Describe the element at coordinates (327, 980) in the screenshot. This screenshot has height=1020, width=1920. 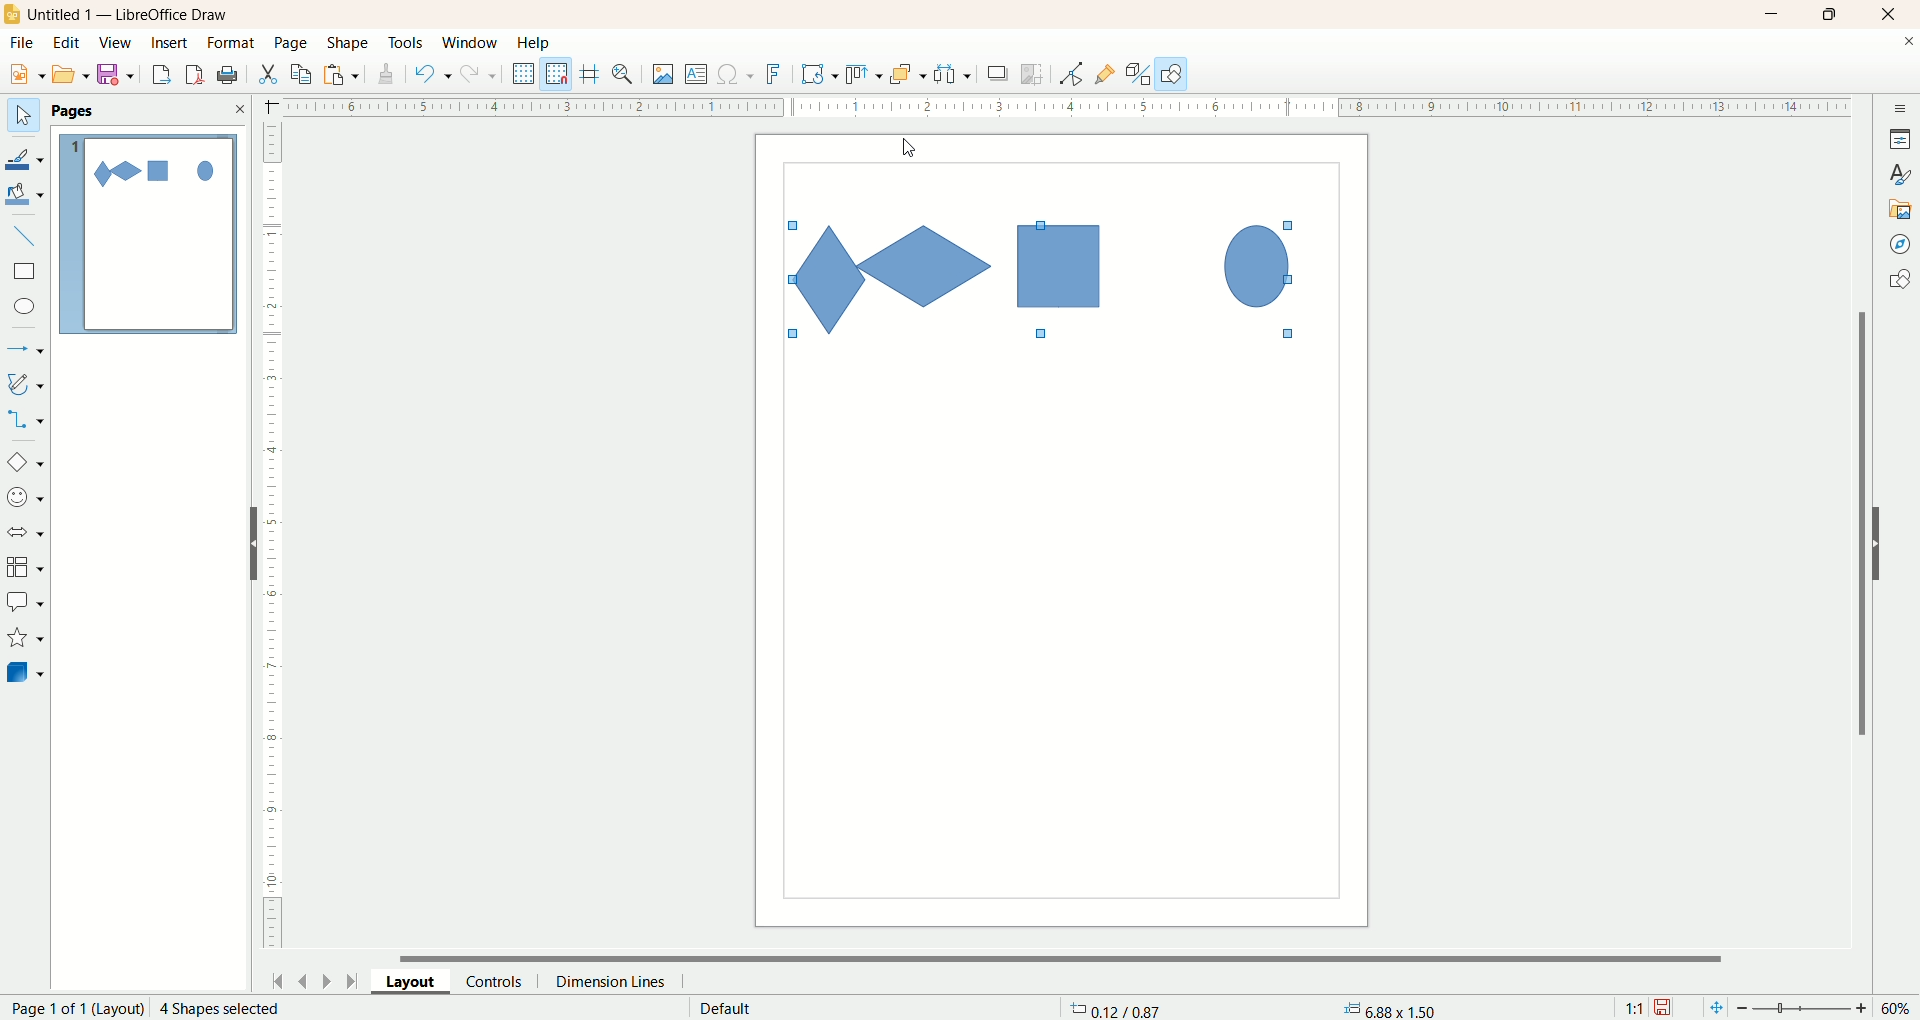
I see `next page` at that location.